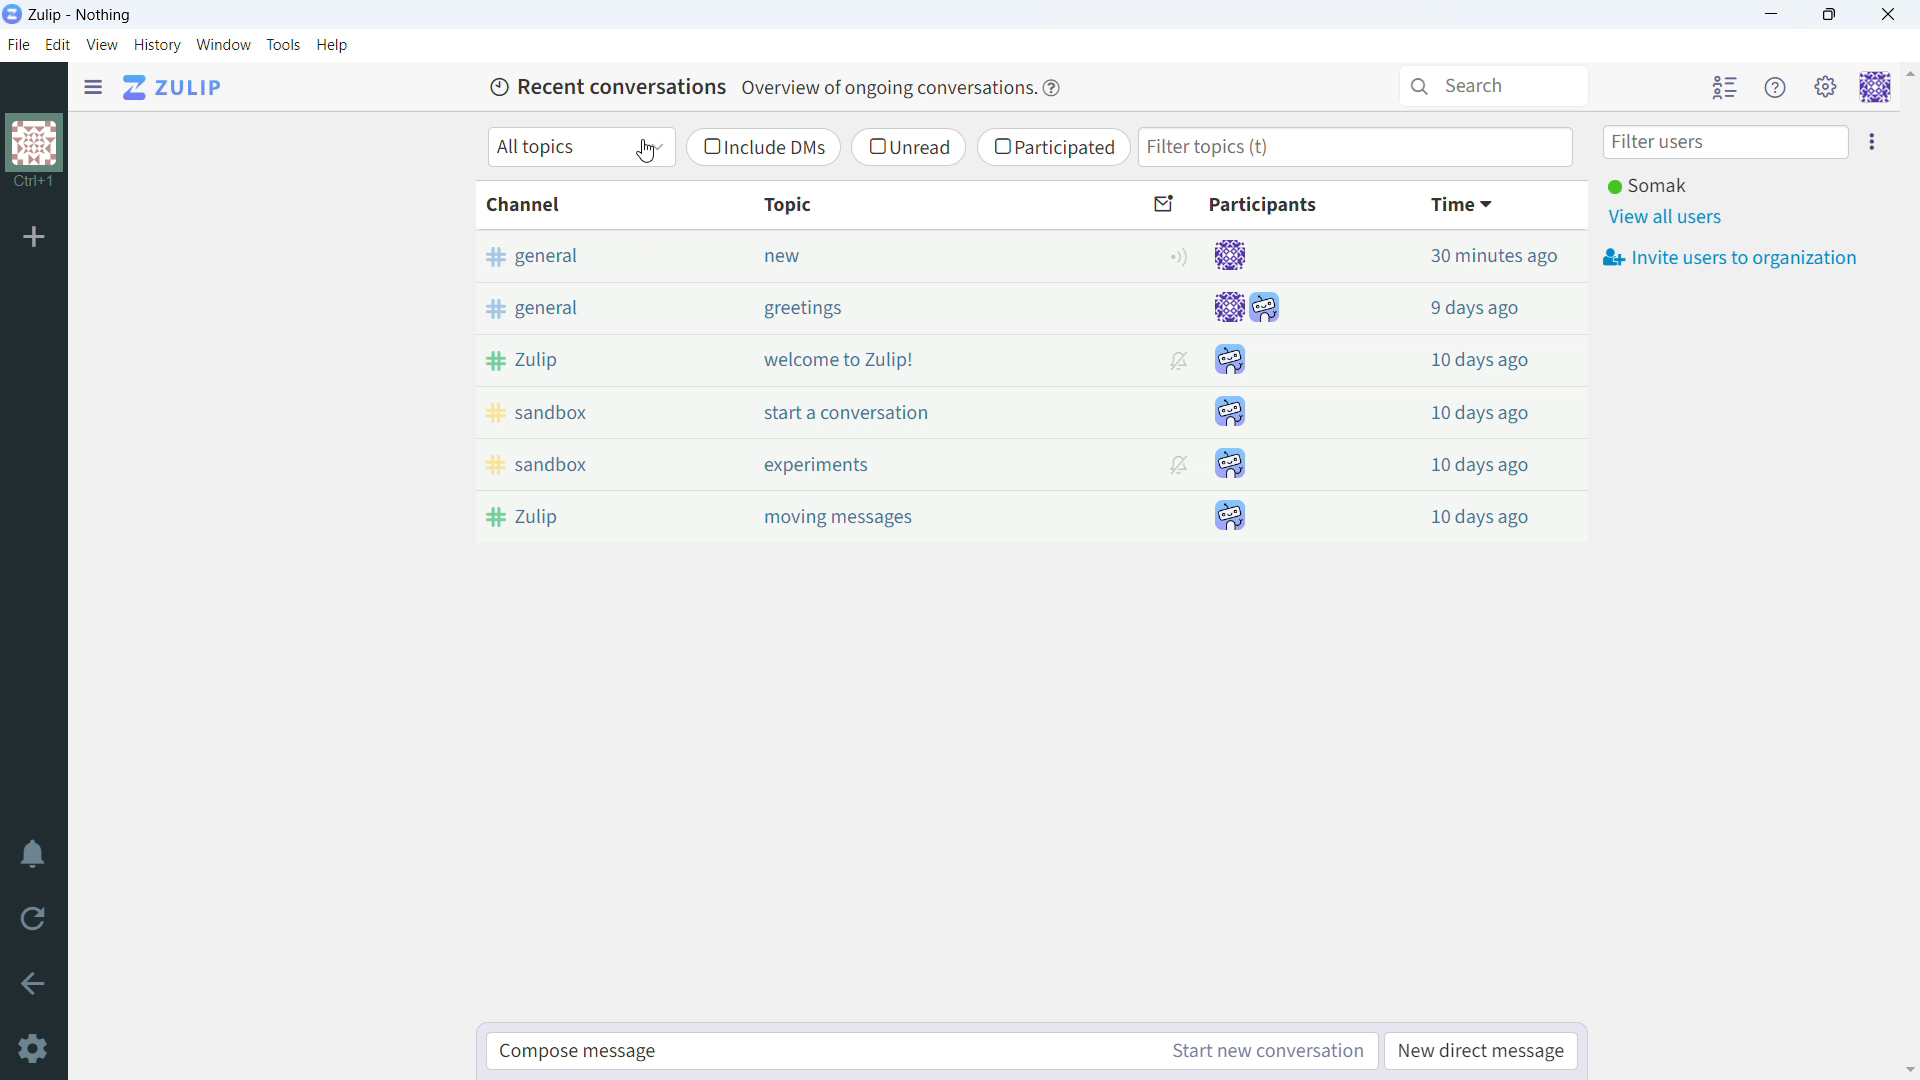 The width and height of the screenshot is (1920, 1080). I want to click on new, so click(898, 257).